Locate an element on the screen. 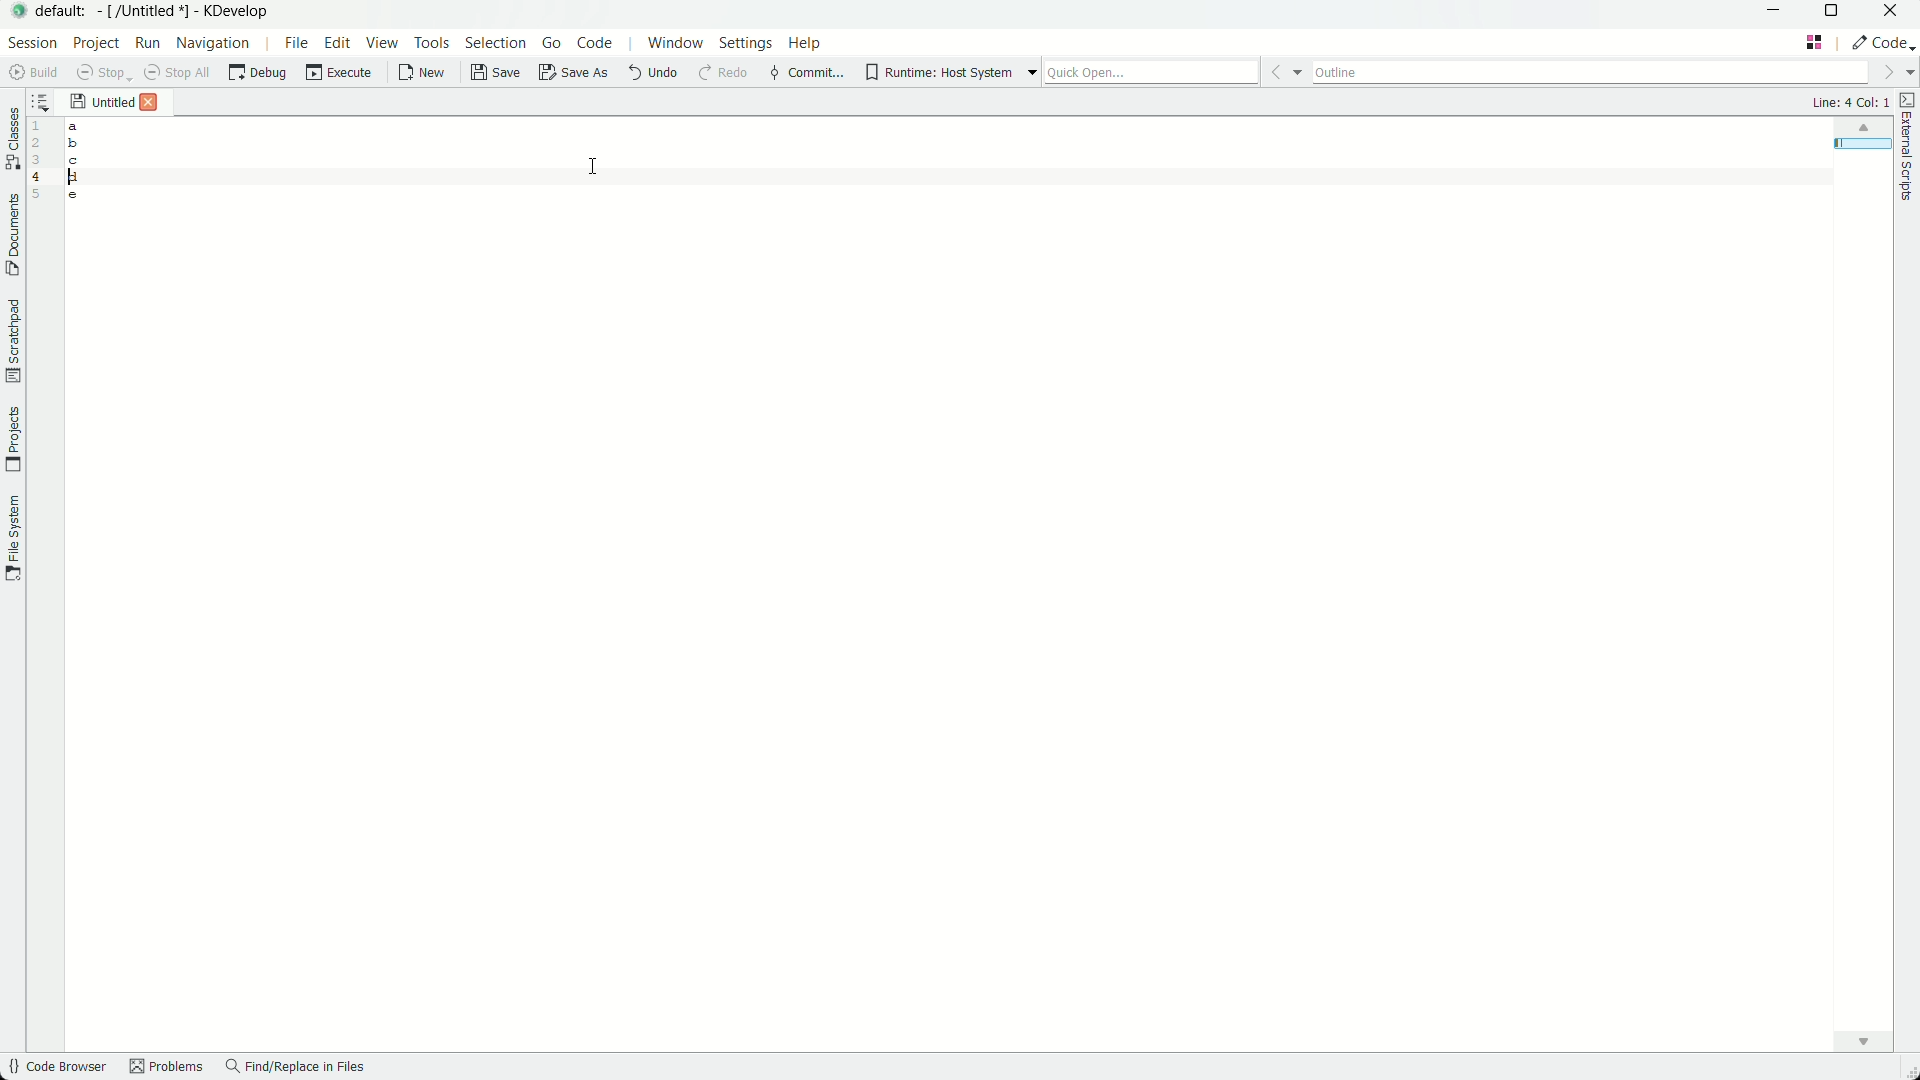 Image resolution: width=1920 pixels, height=1080 pixels. quick open is located at coordinates (1177, 71).